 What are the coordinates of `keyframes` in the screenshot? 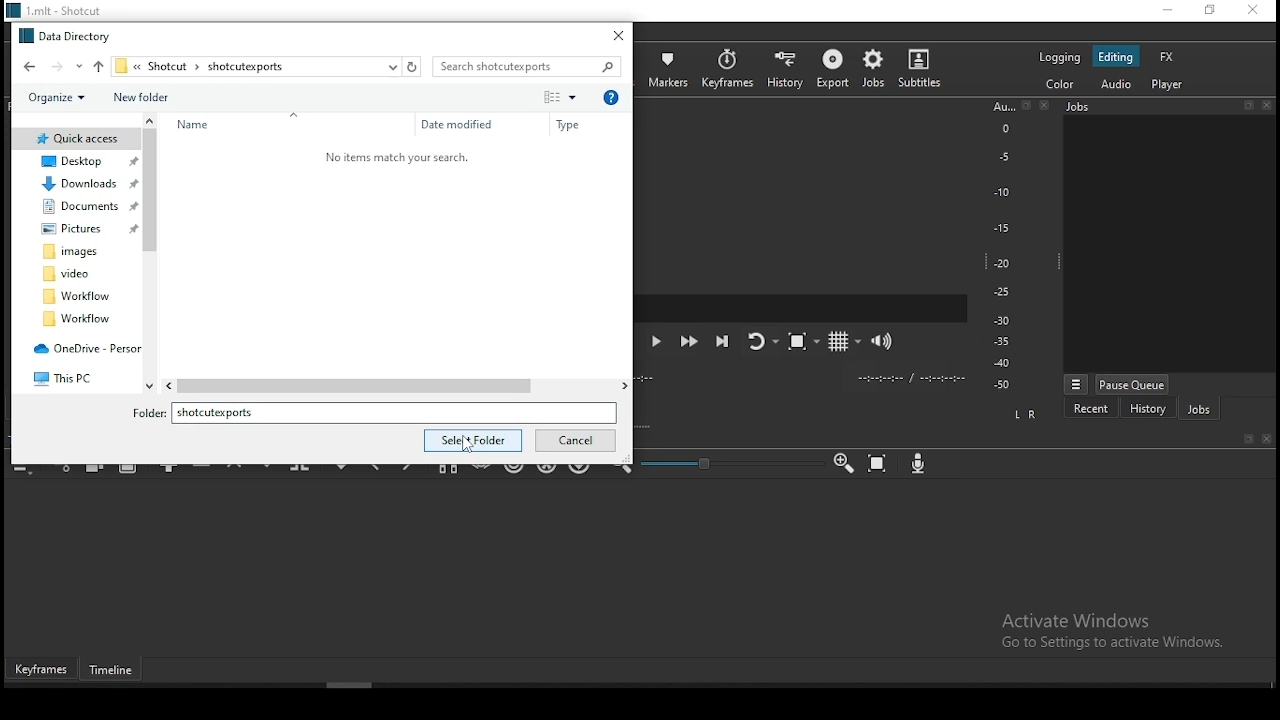 It's located at (42, 670).